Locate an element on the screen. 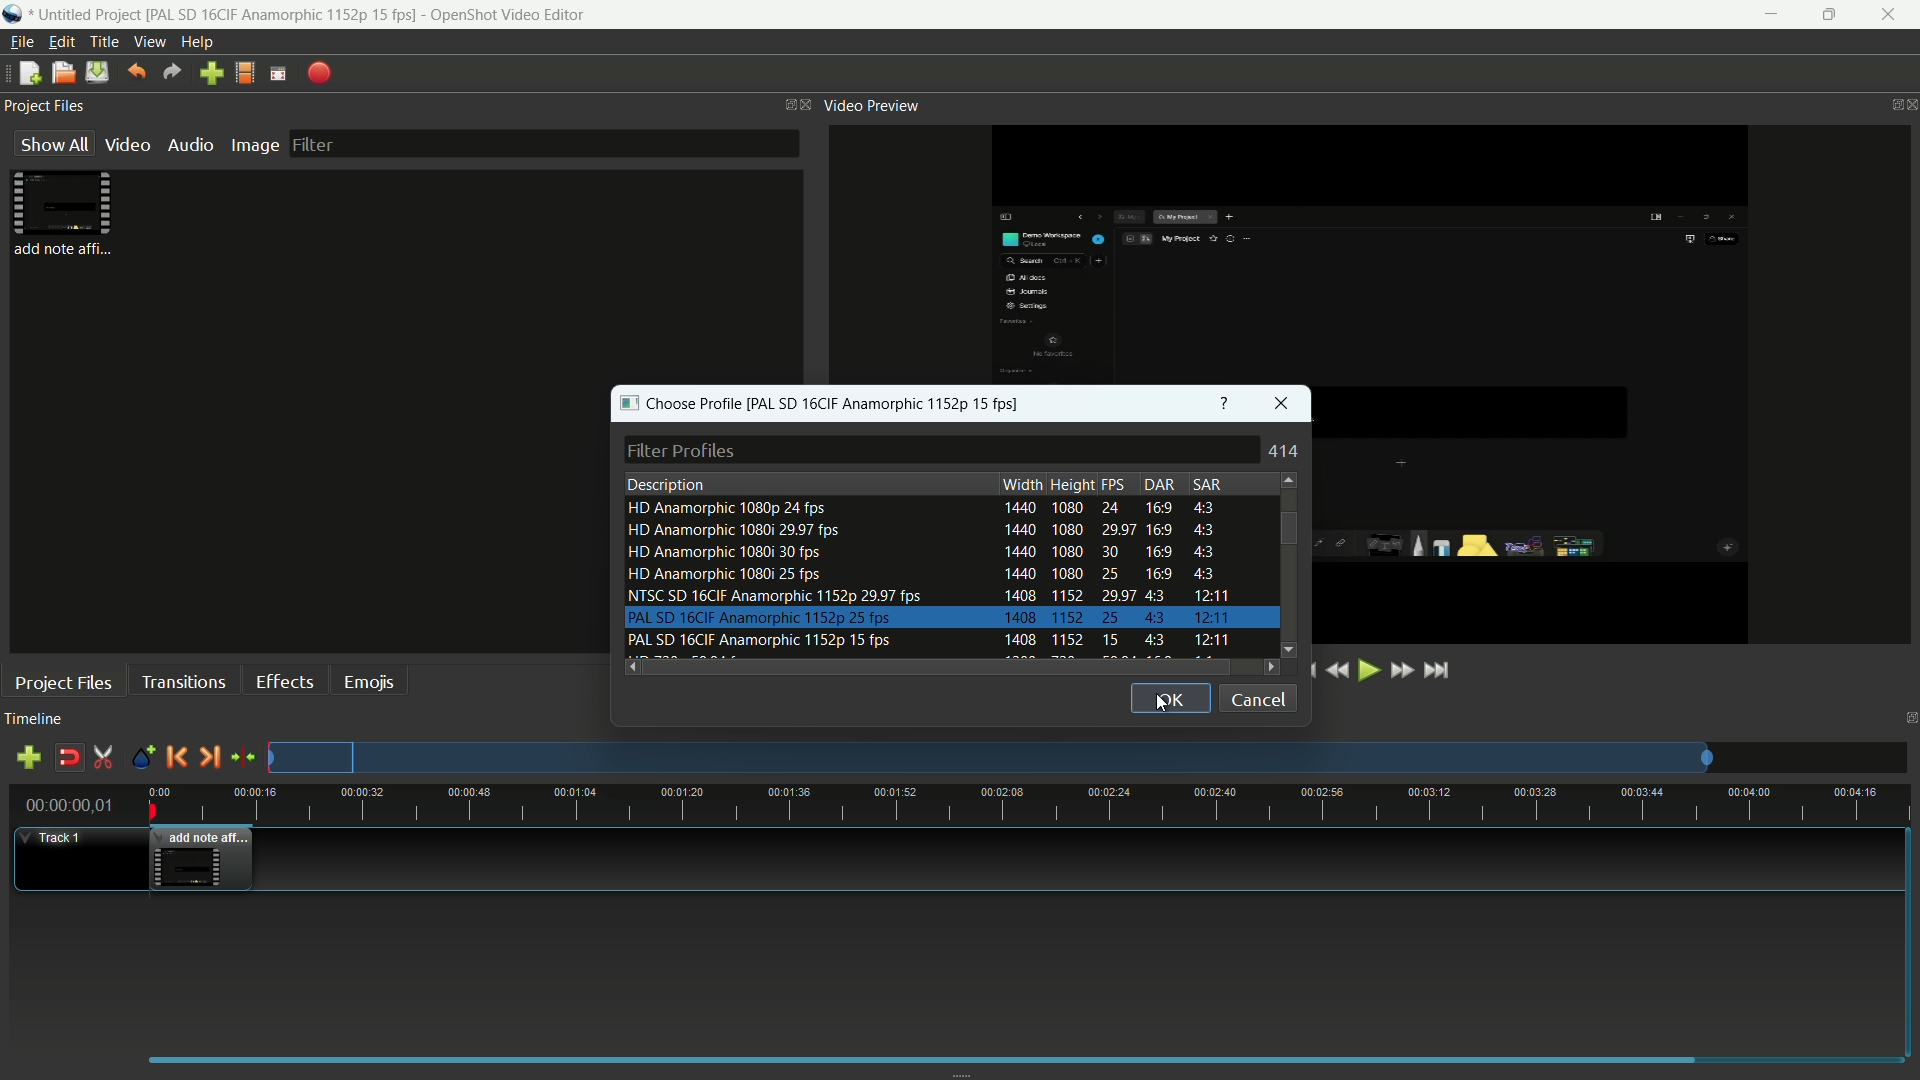 The width and height of the screenshot is (1920, 1080). cursor is located at coordinates (1160, 705).